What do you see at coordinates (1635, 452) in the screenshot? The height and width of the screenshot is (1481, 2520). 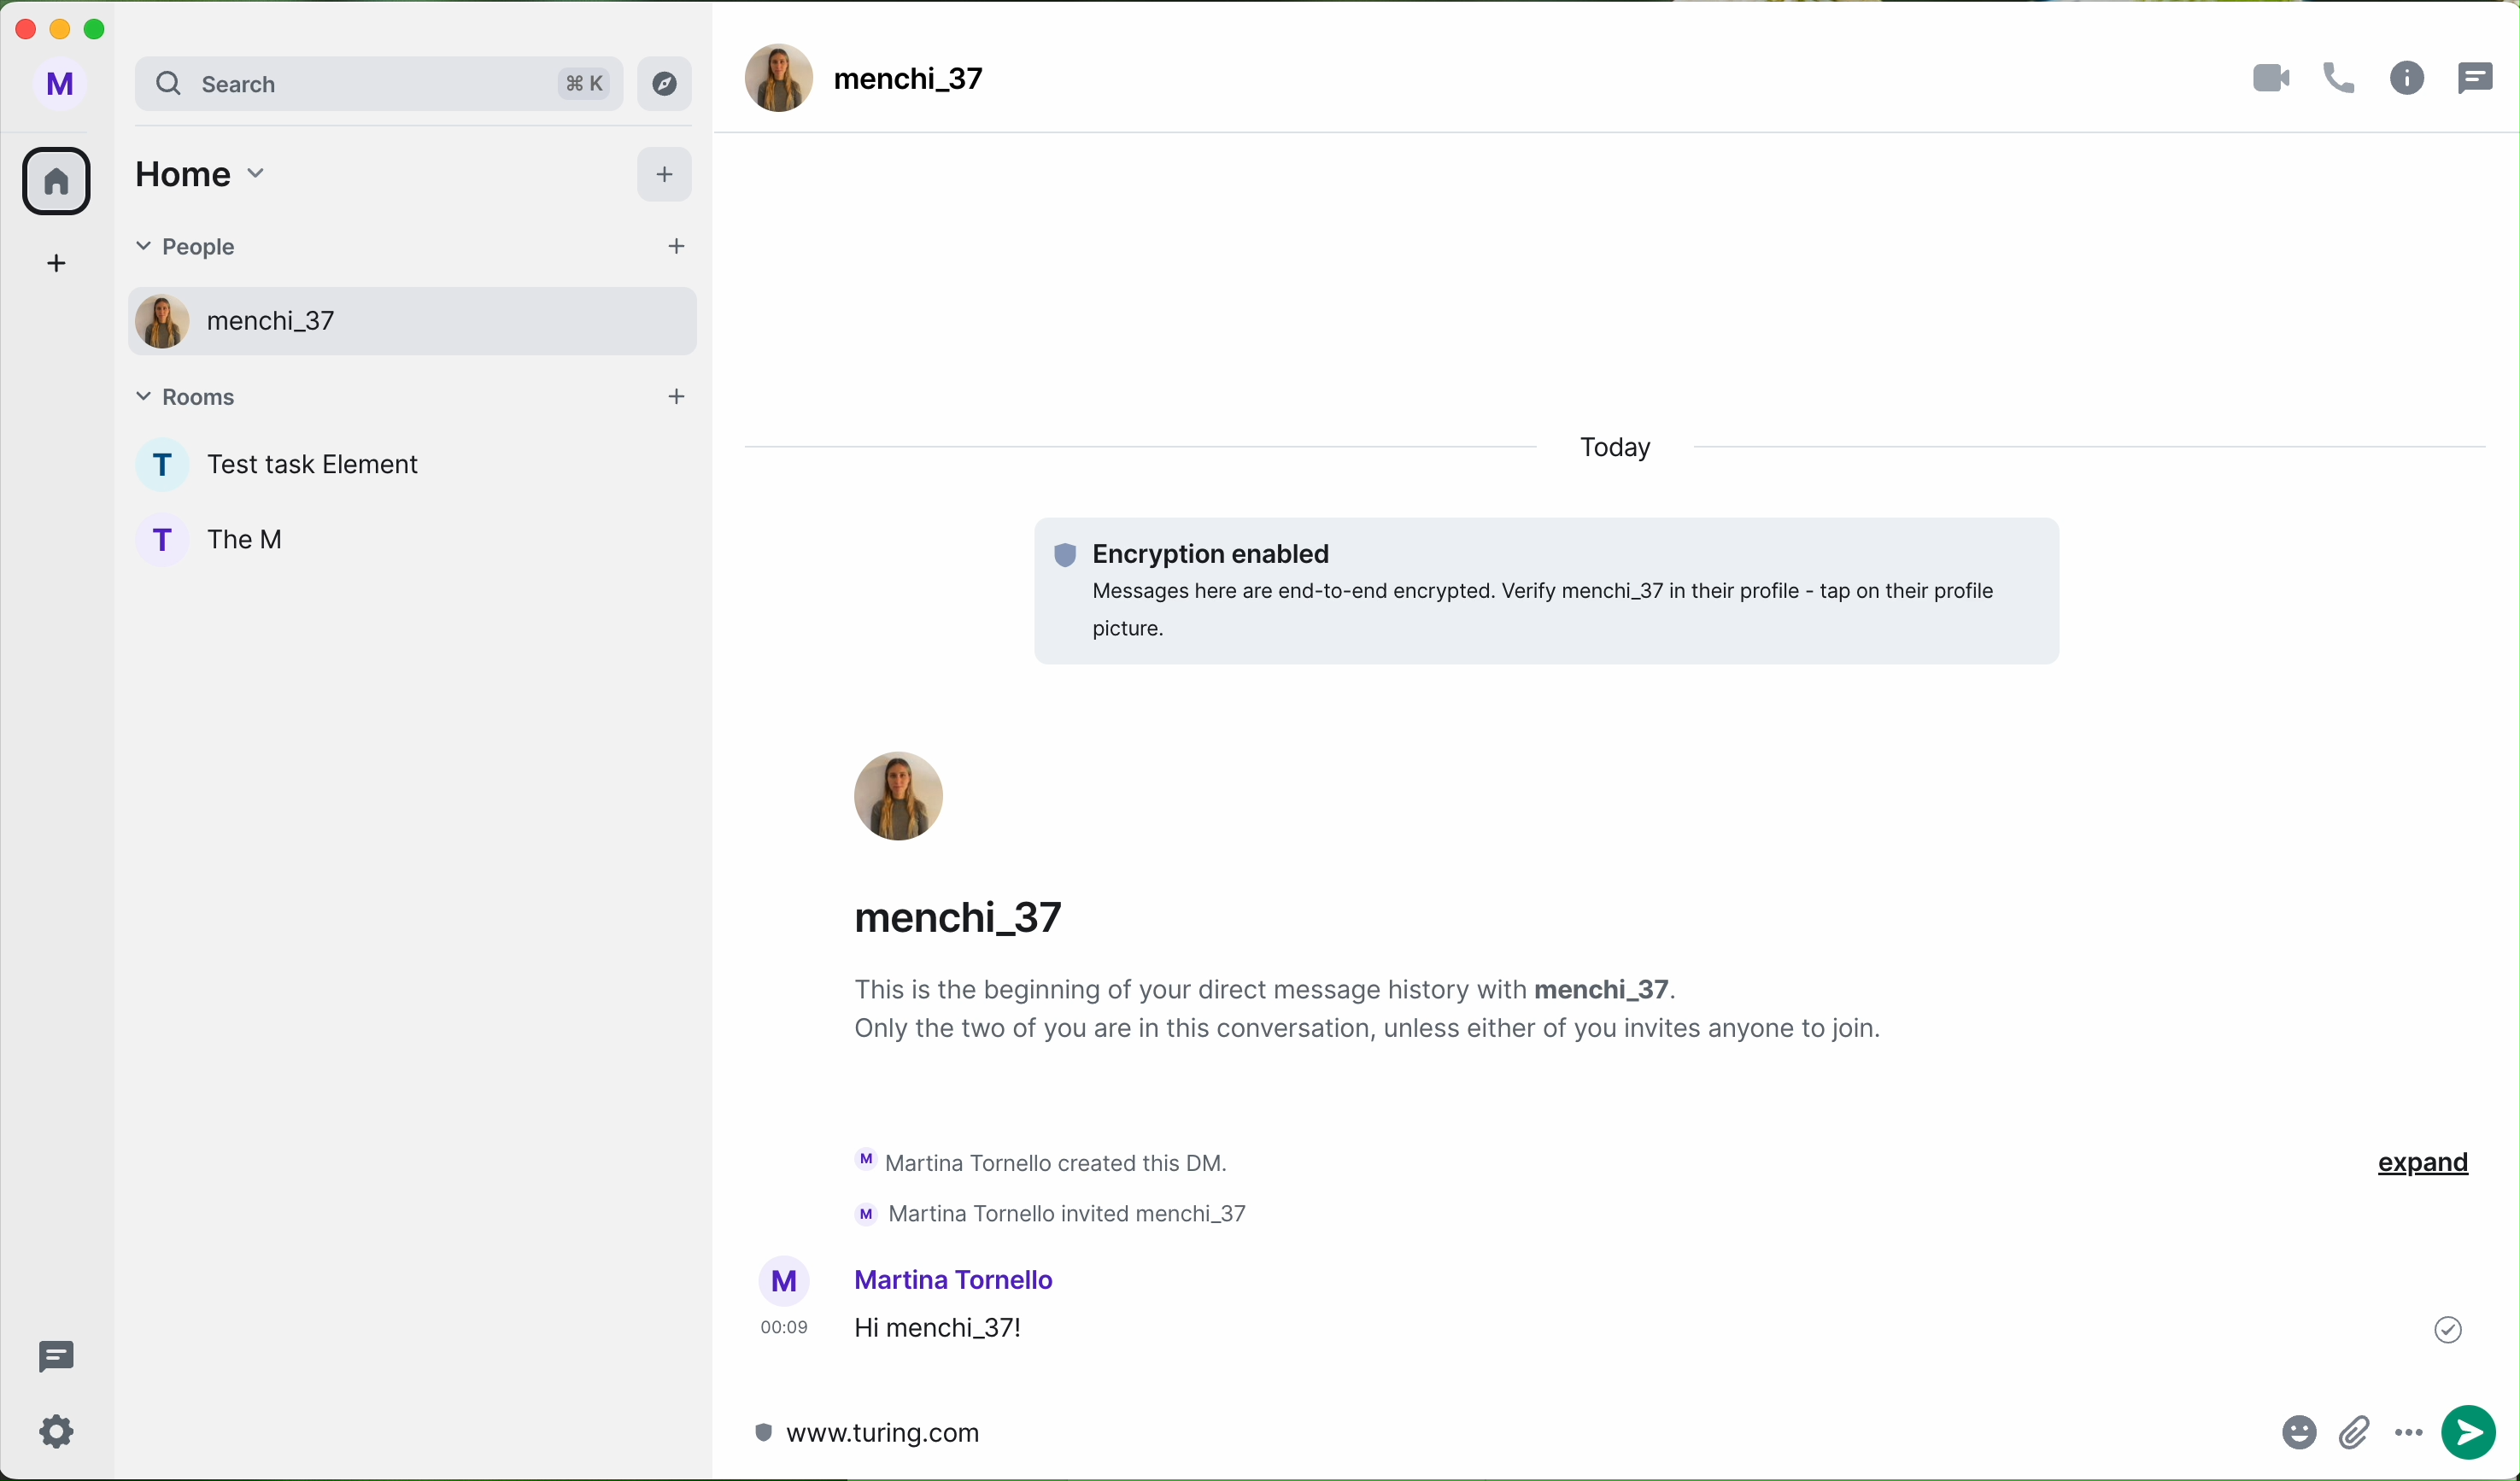 I see `today` at bounding box center [1635, 452].